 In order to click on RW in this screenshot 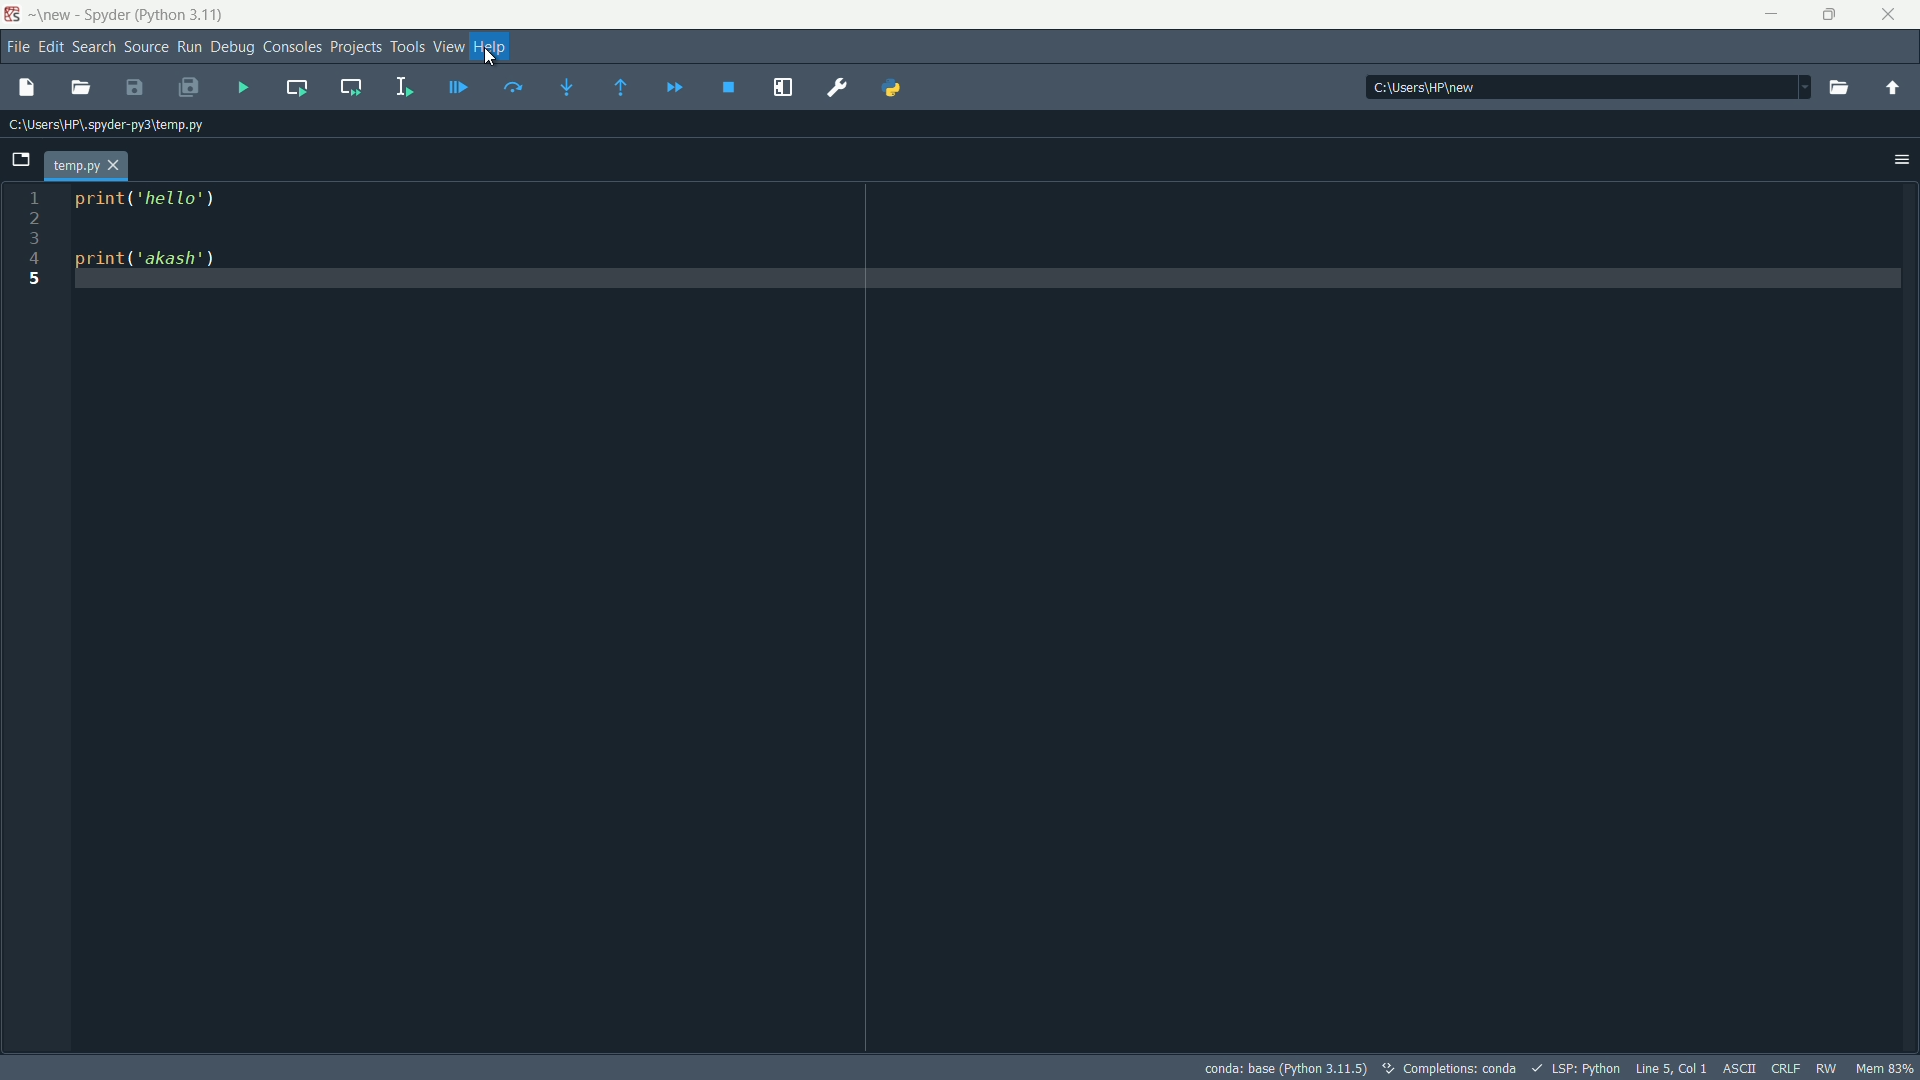, I will do `click(1828, 1068)`.